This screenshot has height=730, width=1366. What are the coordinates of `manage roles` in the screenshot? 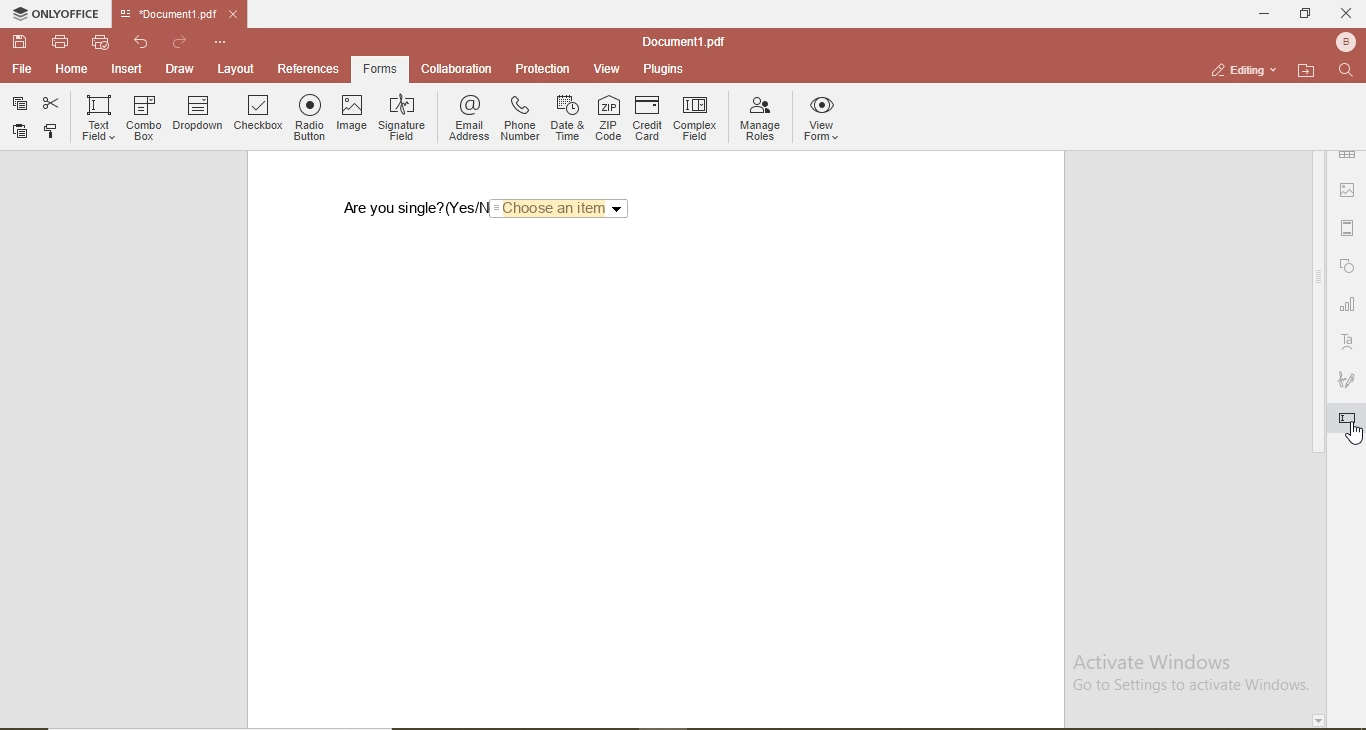 It's located at (758, 119).